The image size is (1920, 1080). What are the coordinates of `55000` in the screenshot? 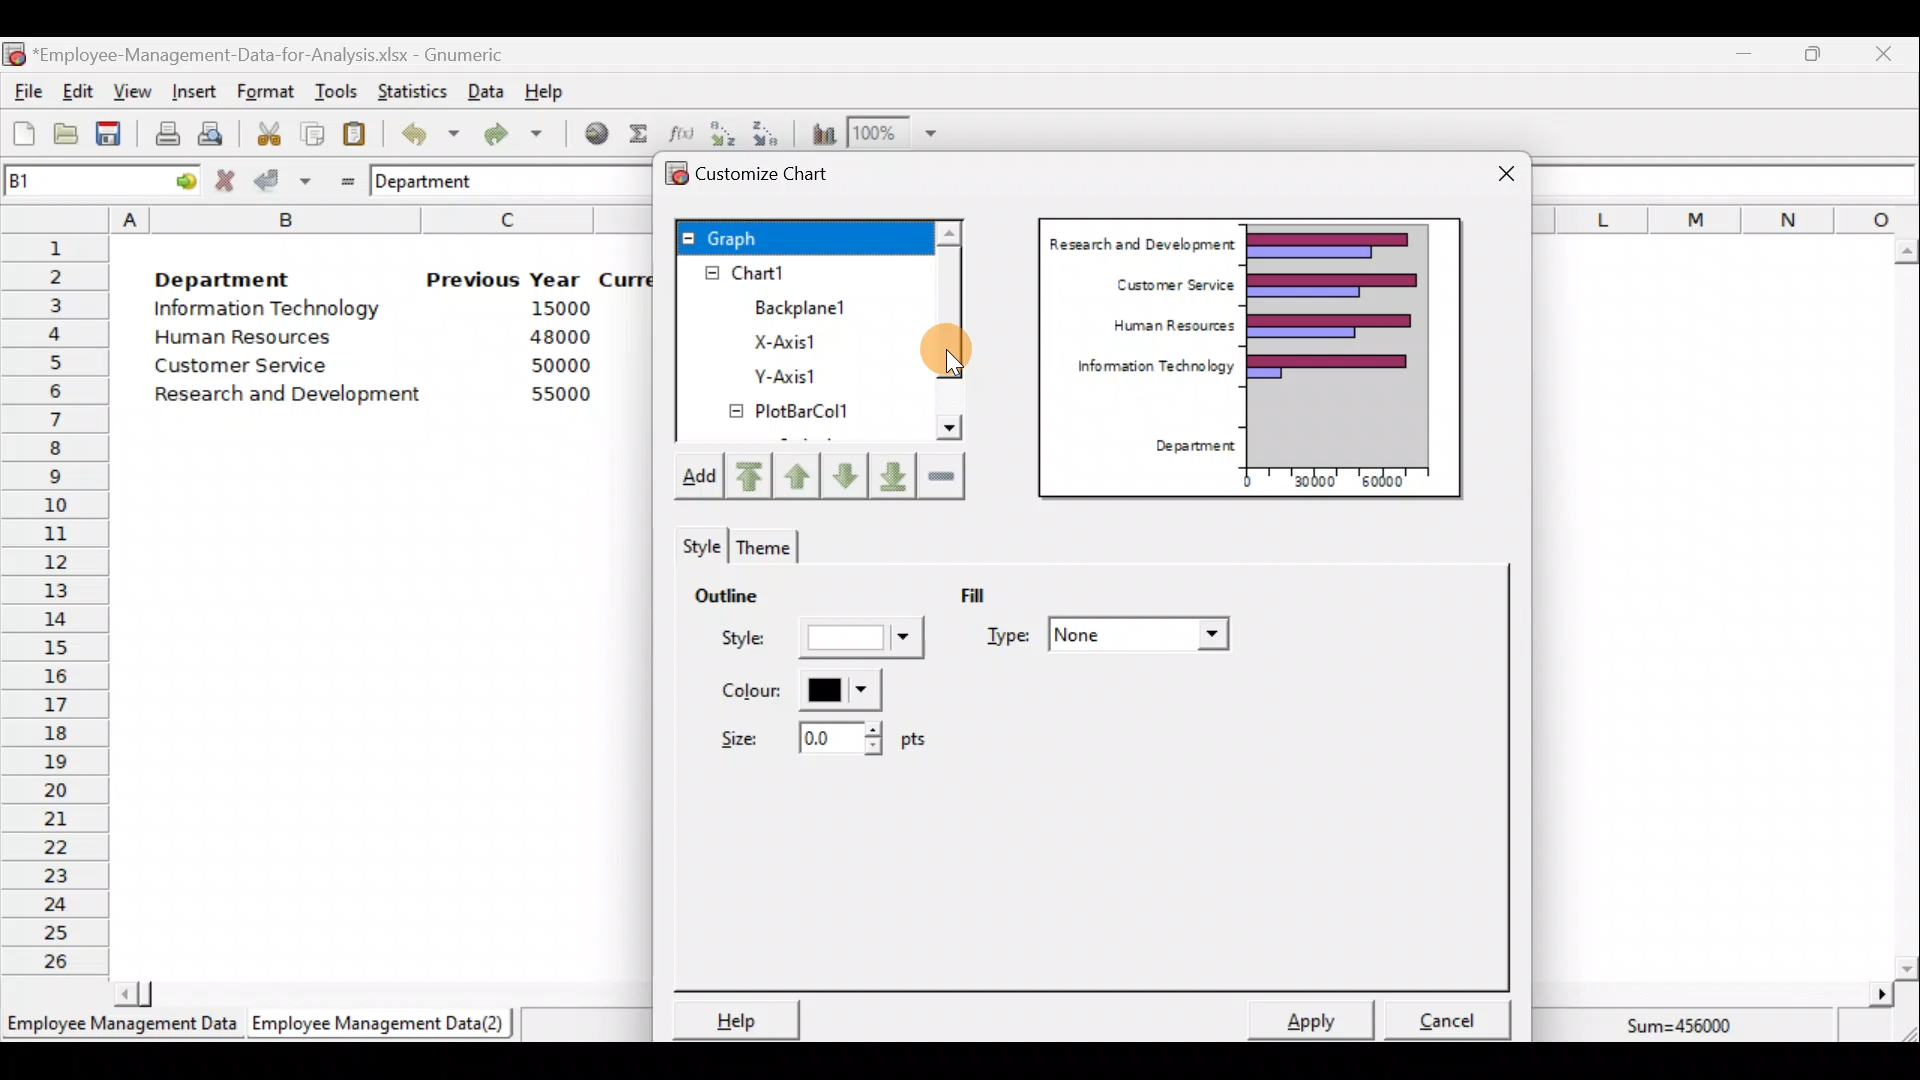 It's located at (562, 394).